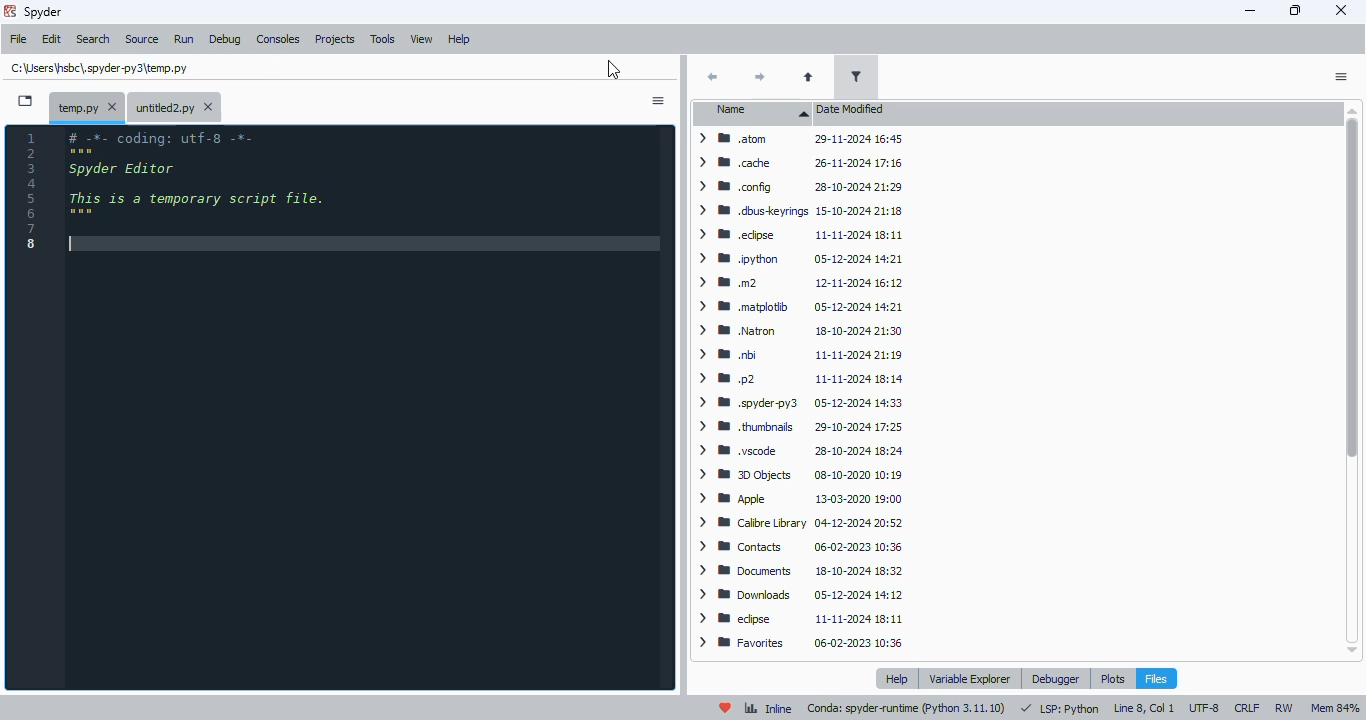 This screenshot has height=720, width=1366. What do you see at coordinates (801, 620) in the screenshot?
I see `> W edipse 11-11-2024 18:11` at bounding box center [801, 620].